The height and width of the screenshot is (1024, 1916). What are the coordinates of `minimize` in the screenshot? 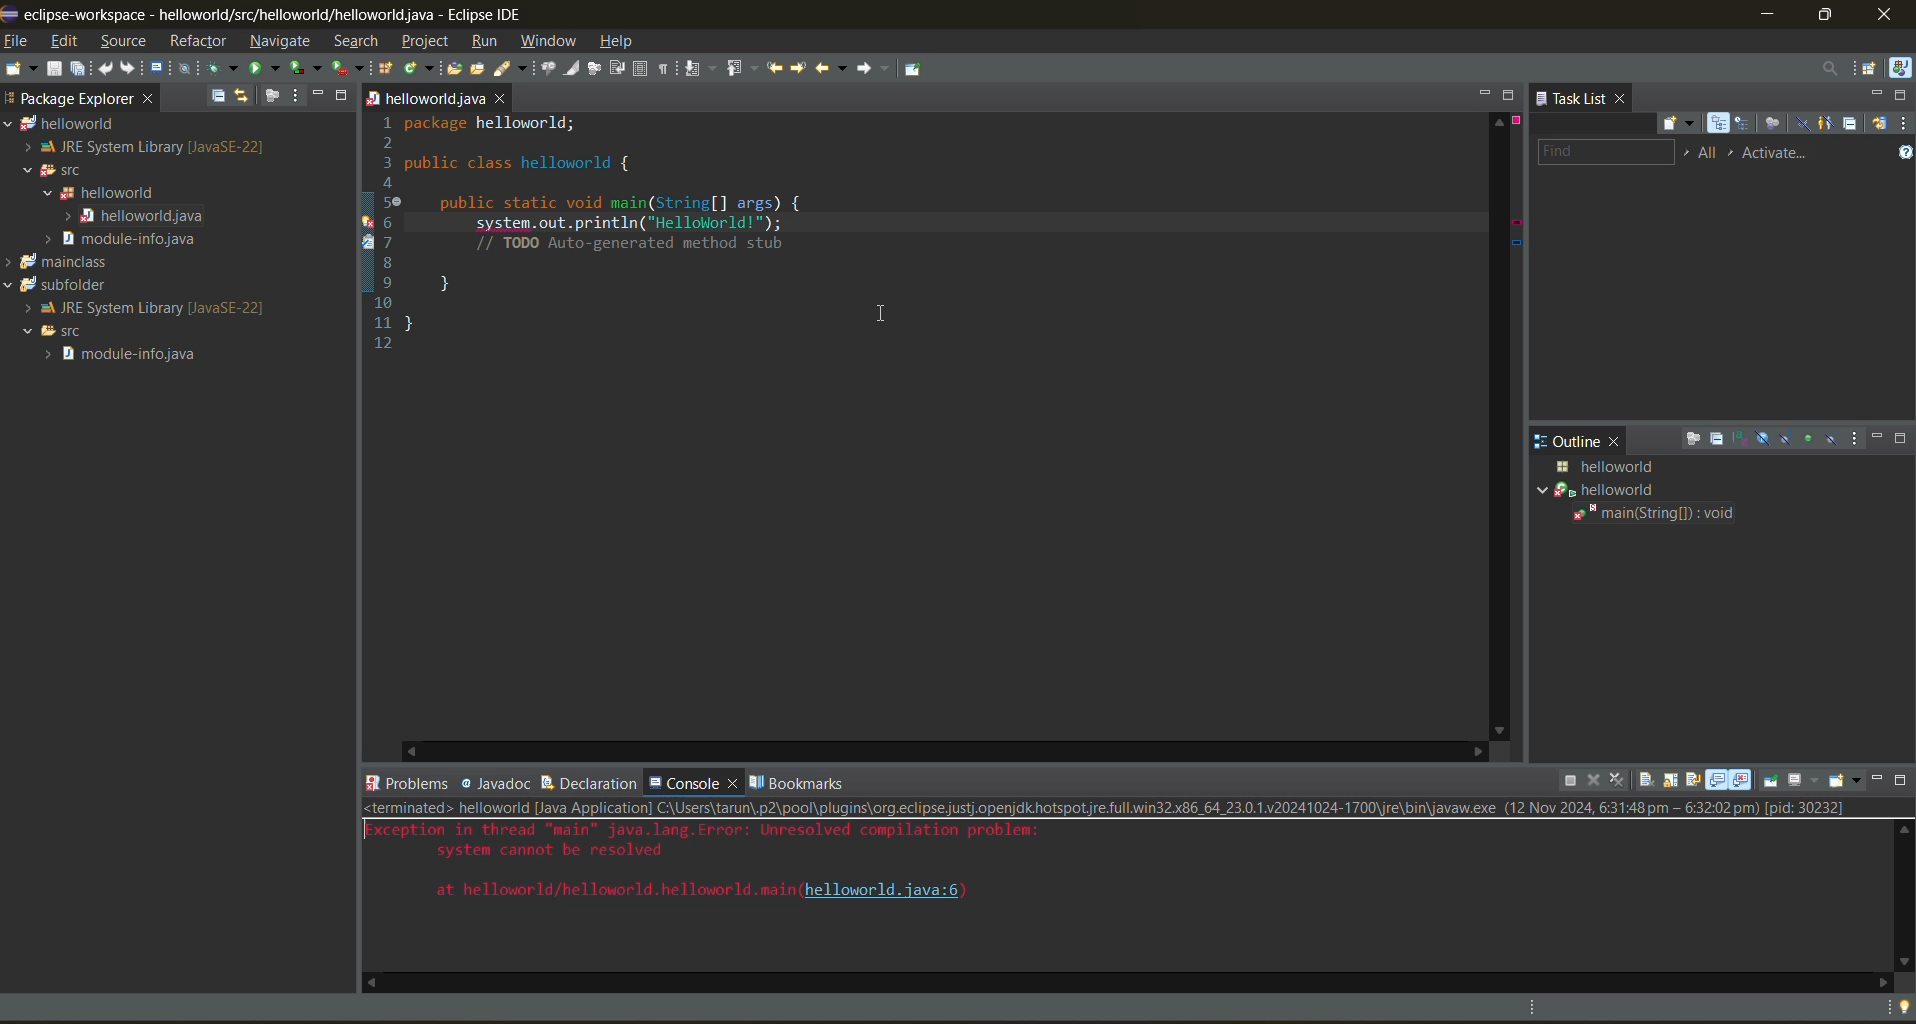 It's located at (1881, 438).